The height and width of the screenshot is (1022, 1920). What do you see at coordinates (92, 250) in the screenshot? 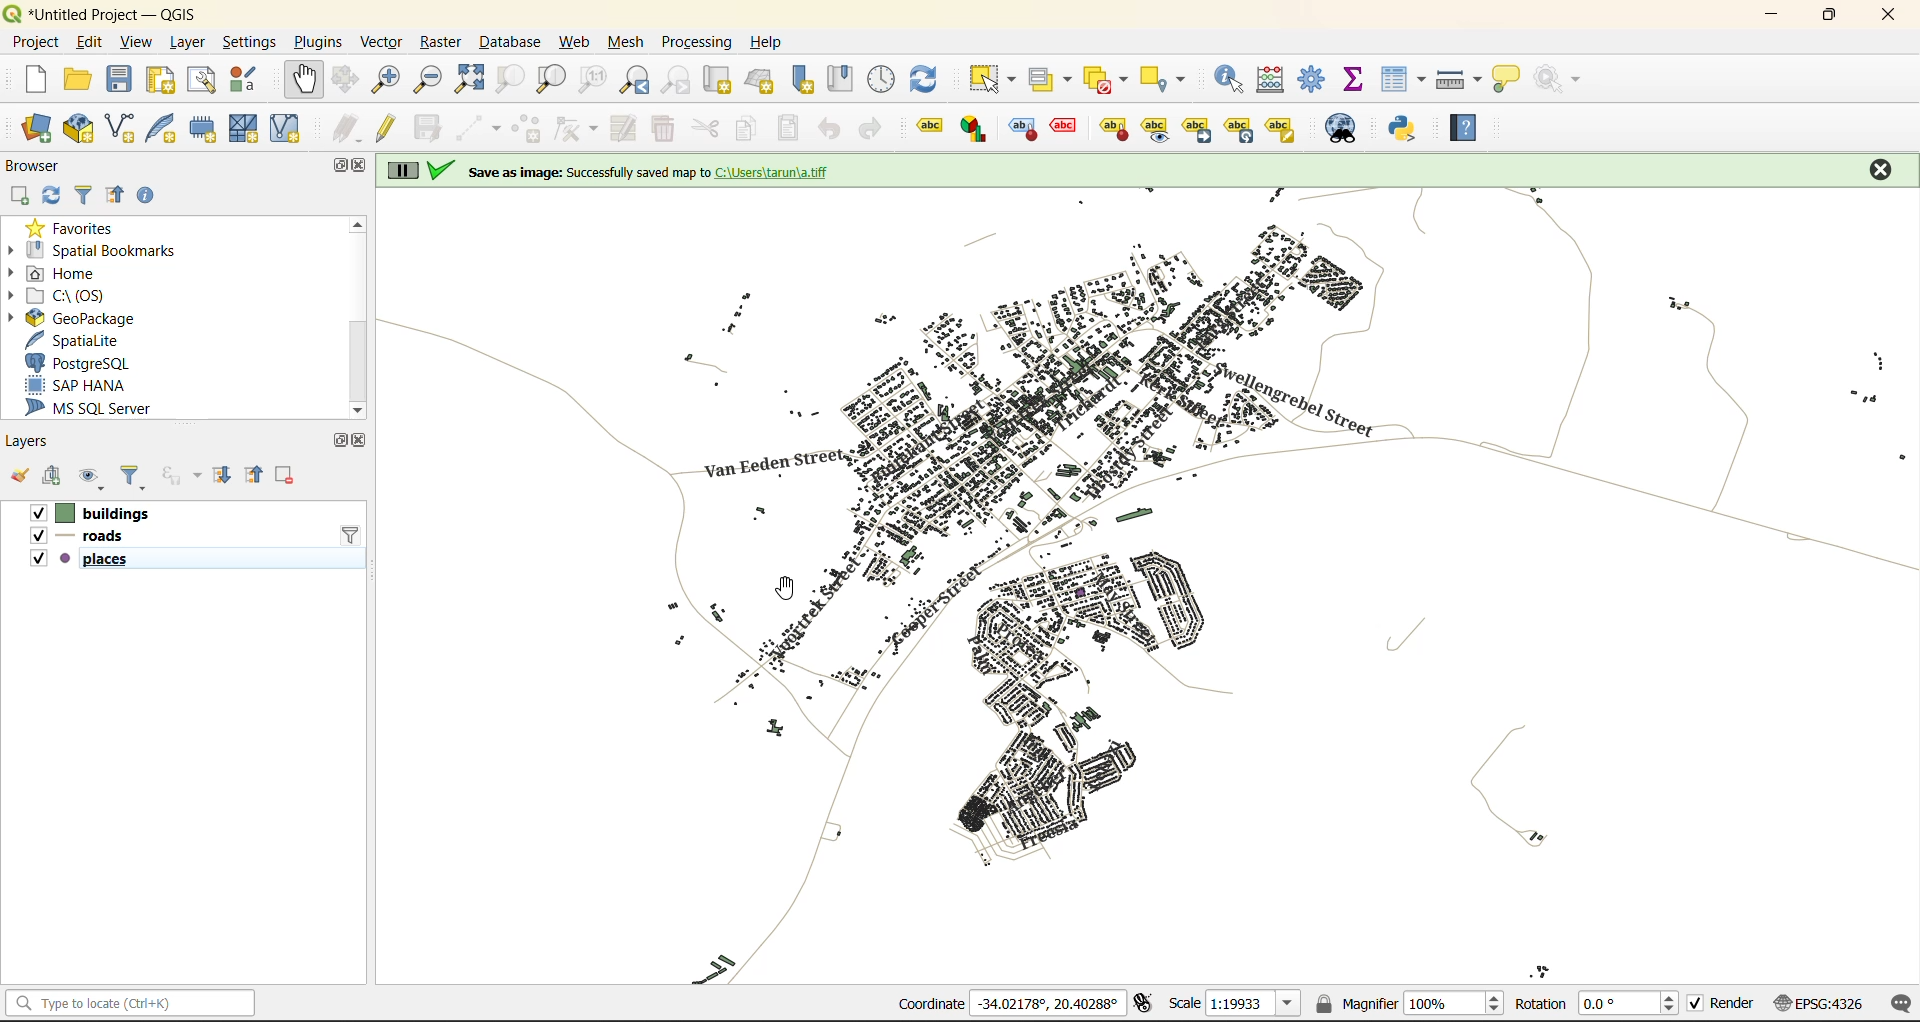
I see `spatial bookmarks` at bounding box center [92, 250].